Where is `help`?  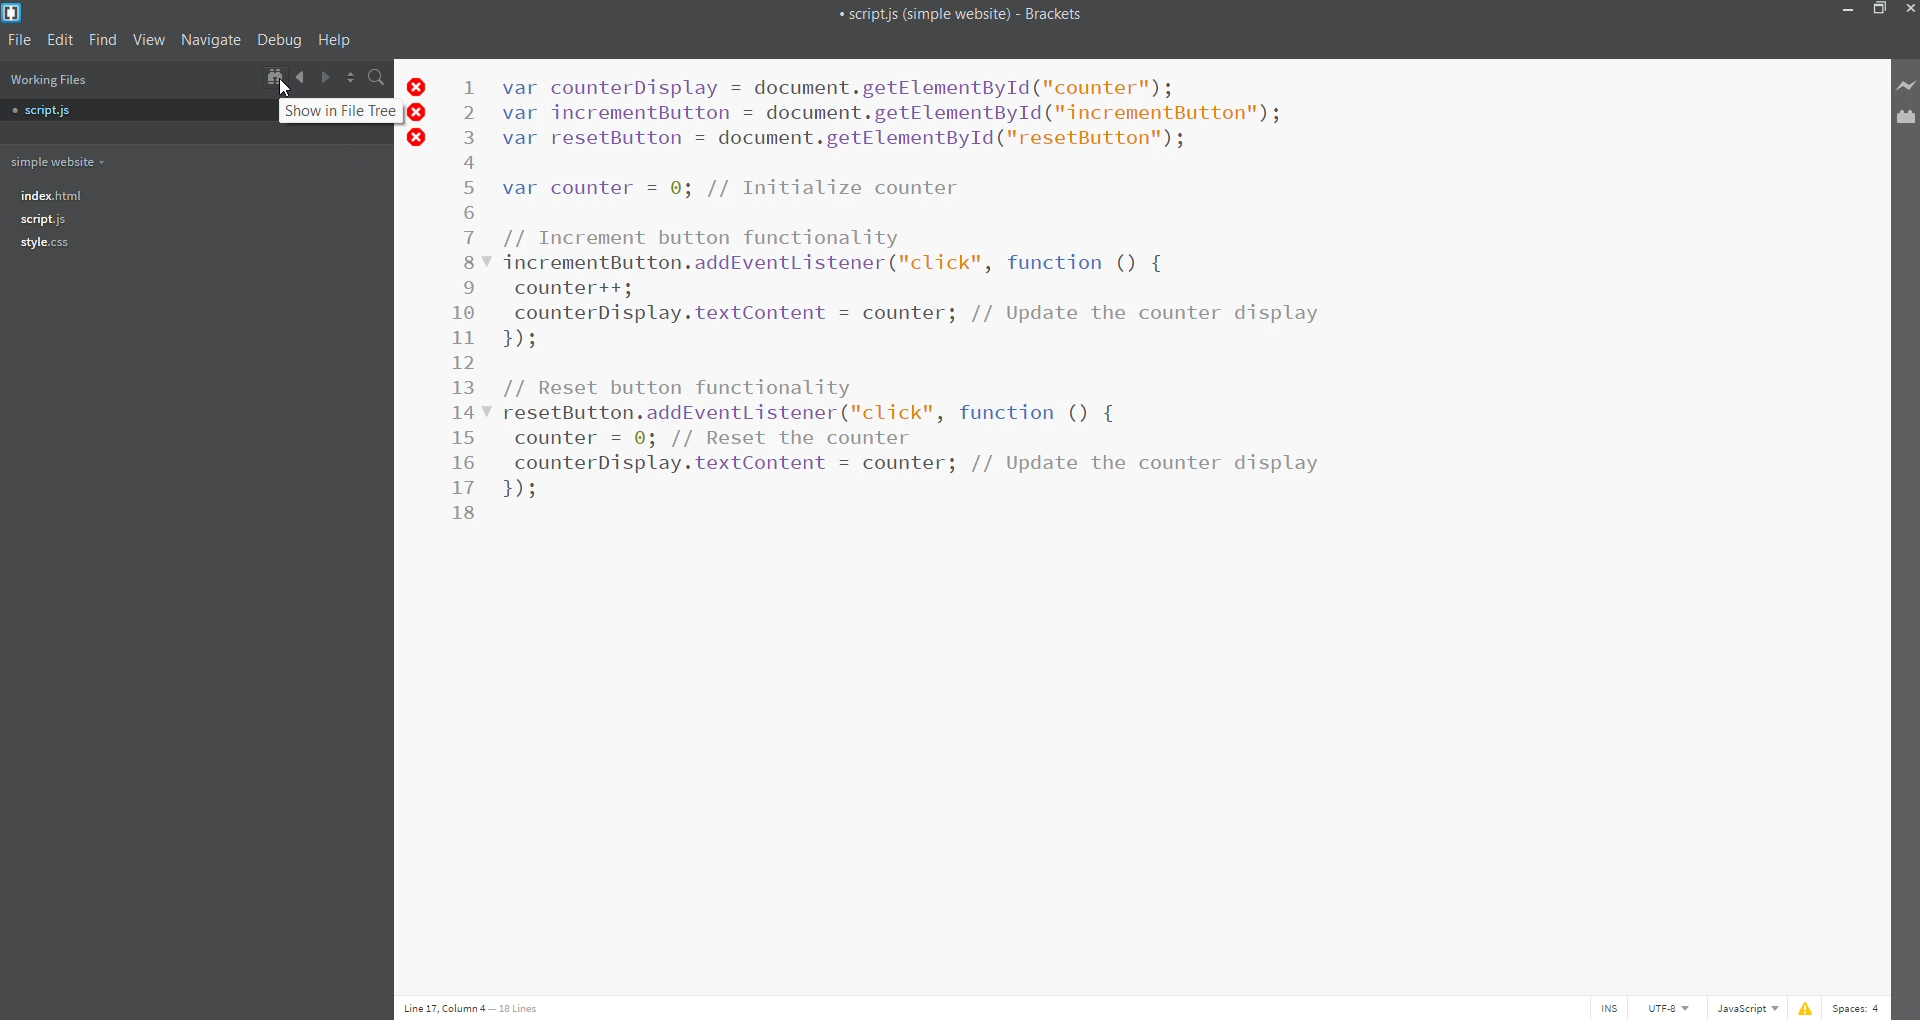
help is located at coordinates (338, 41).